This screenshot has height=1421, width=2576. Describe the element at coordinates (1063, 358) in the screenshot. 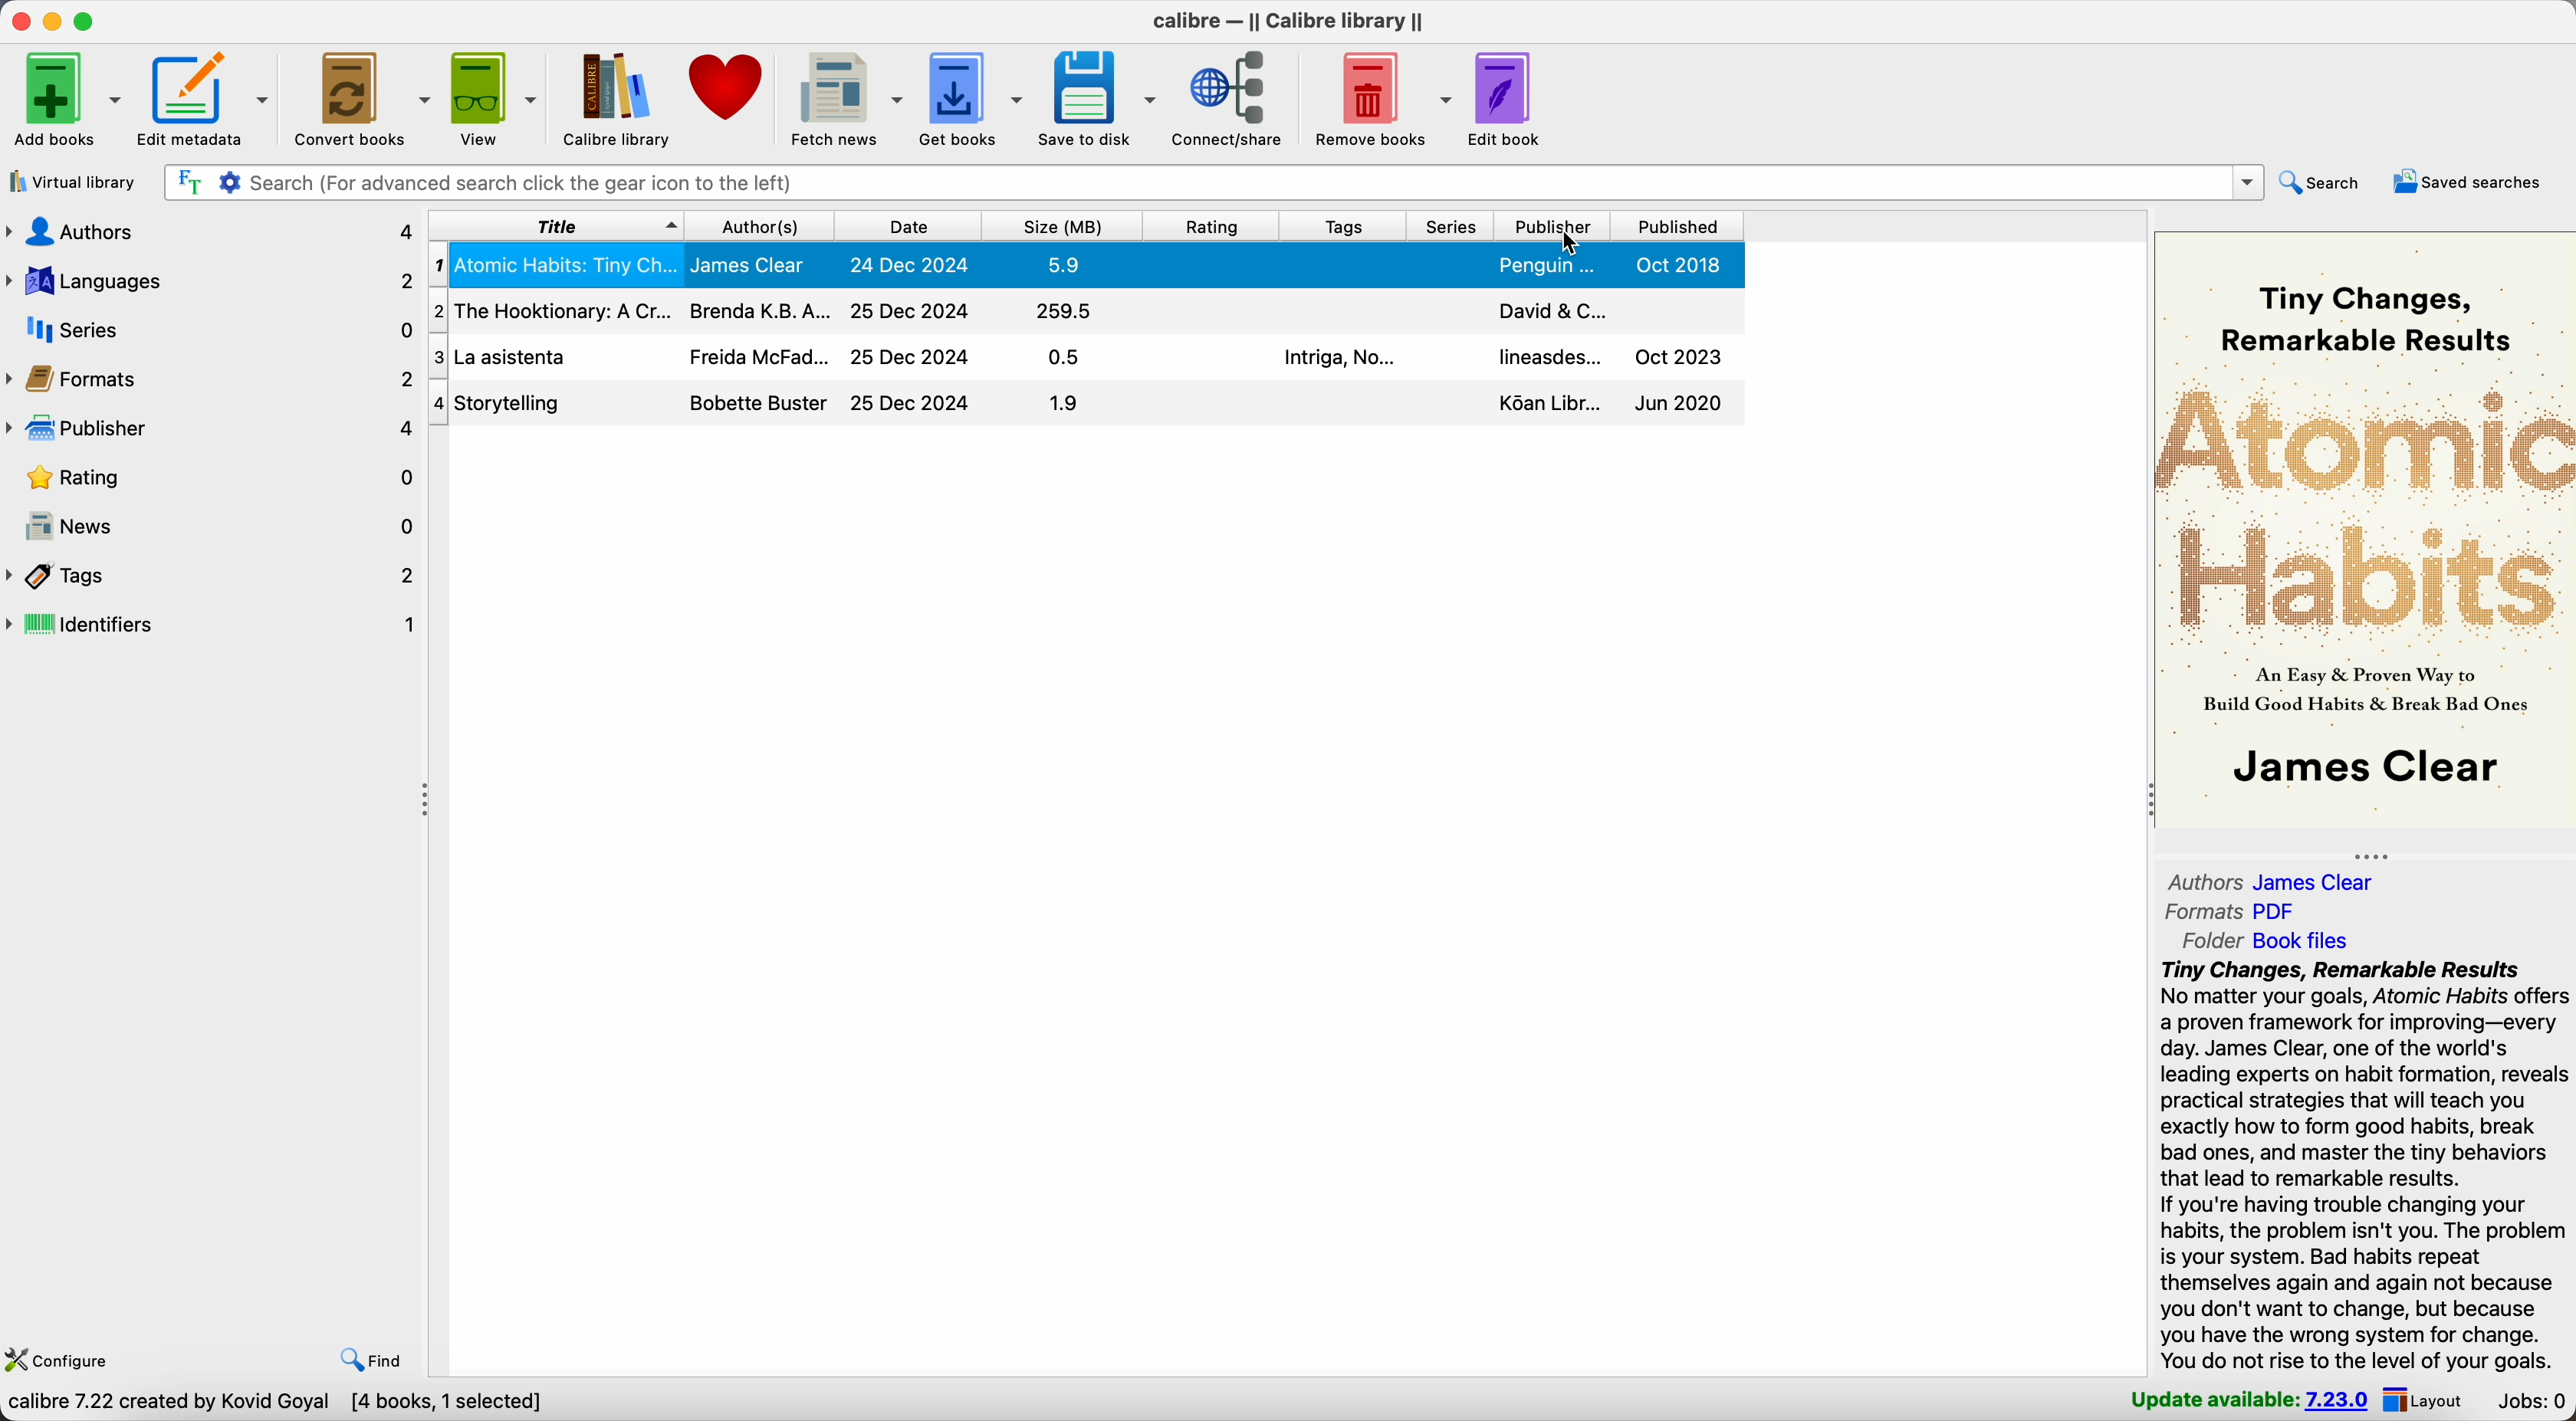

I see `0.5` at that location.